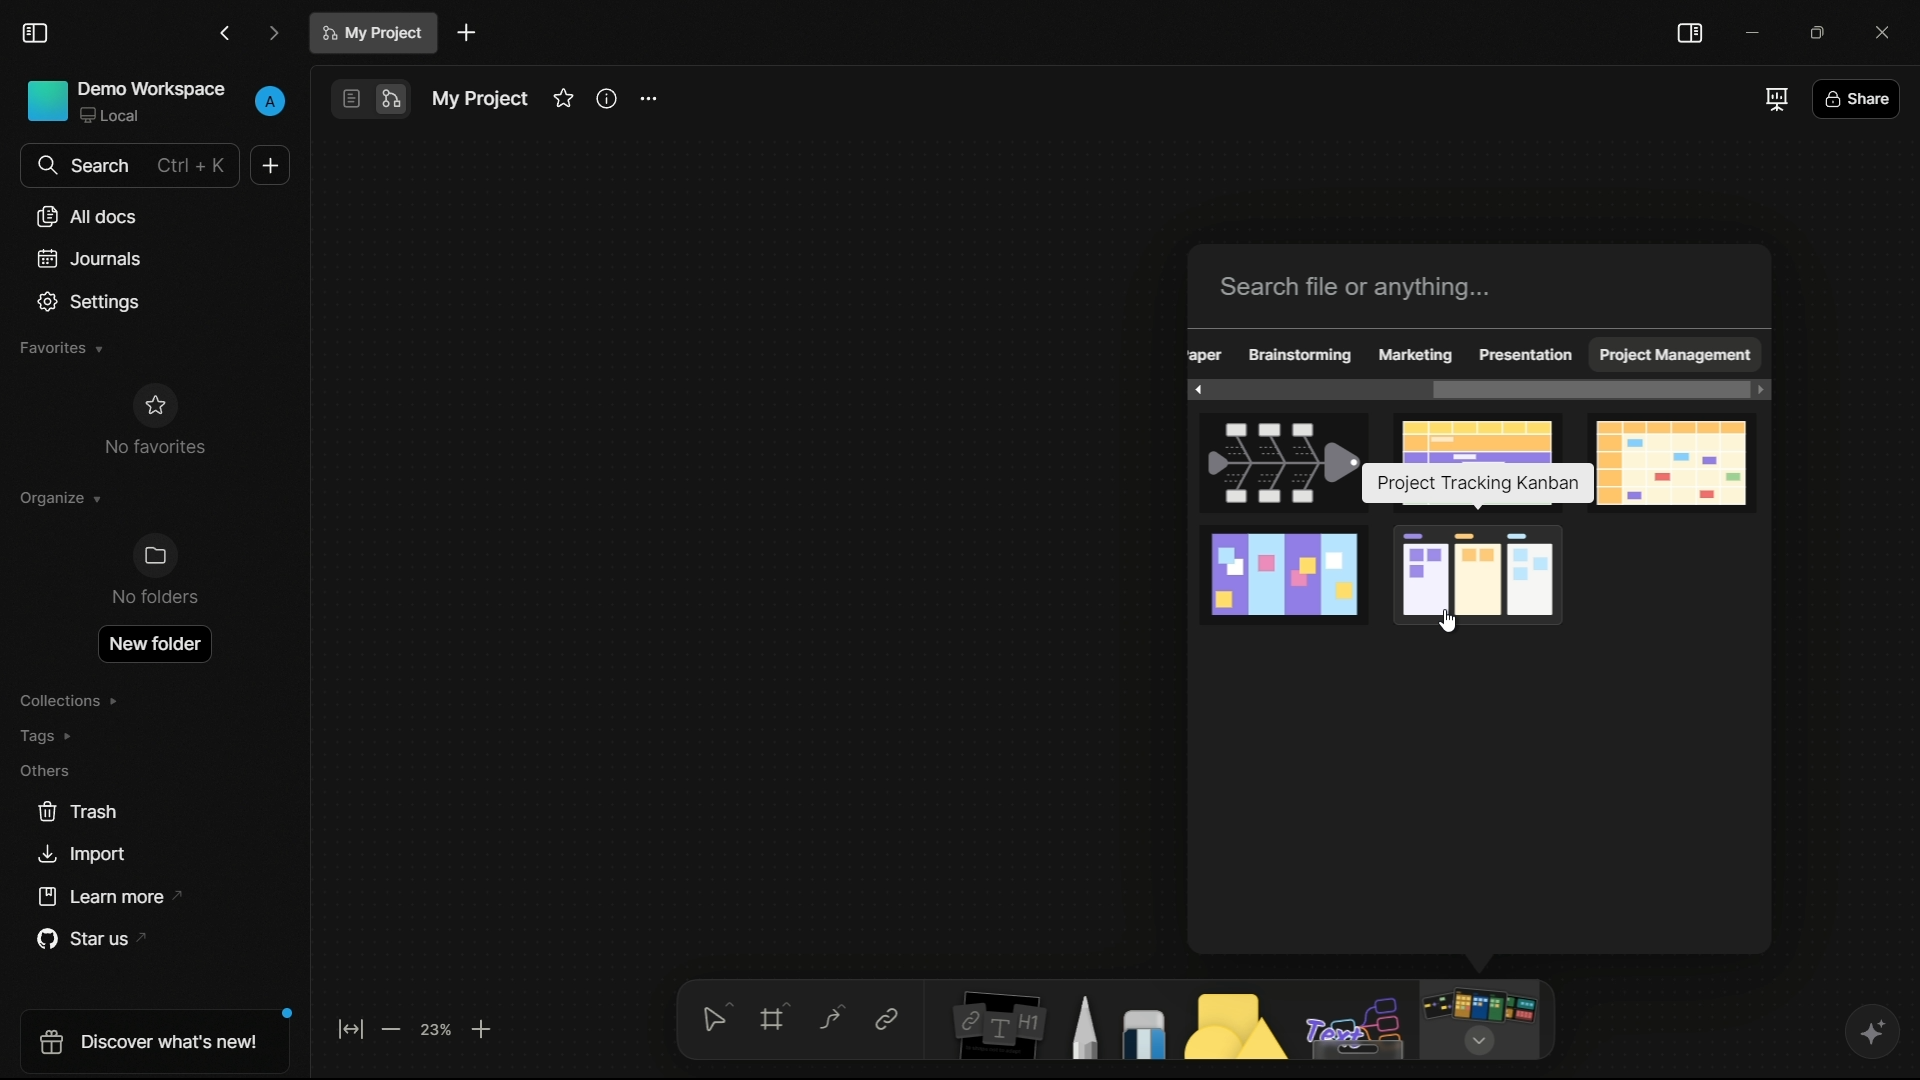 This screenshot has width=1920, height=1080. Describe the element at coordinates (1755, 32) in the screenshot. I see `minimize` at that location.